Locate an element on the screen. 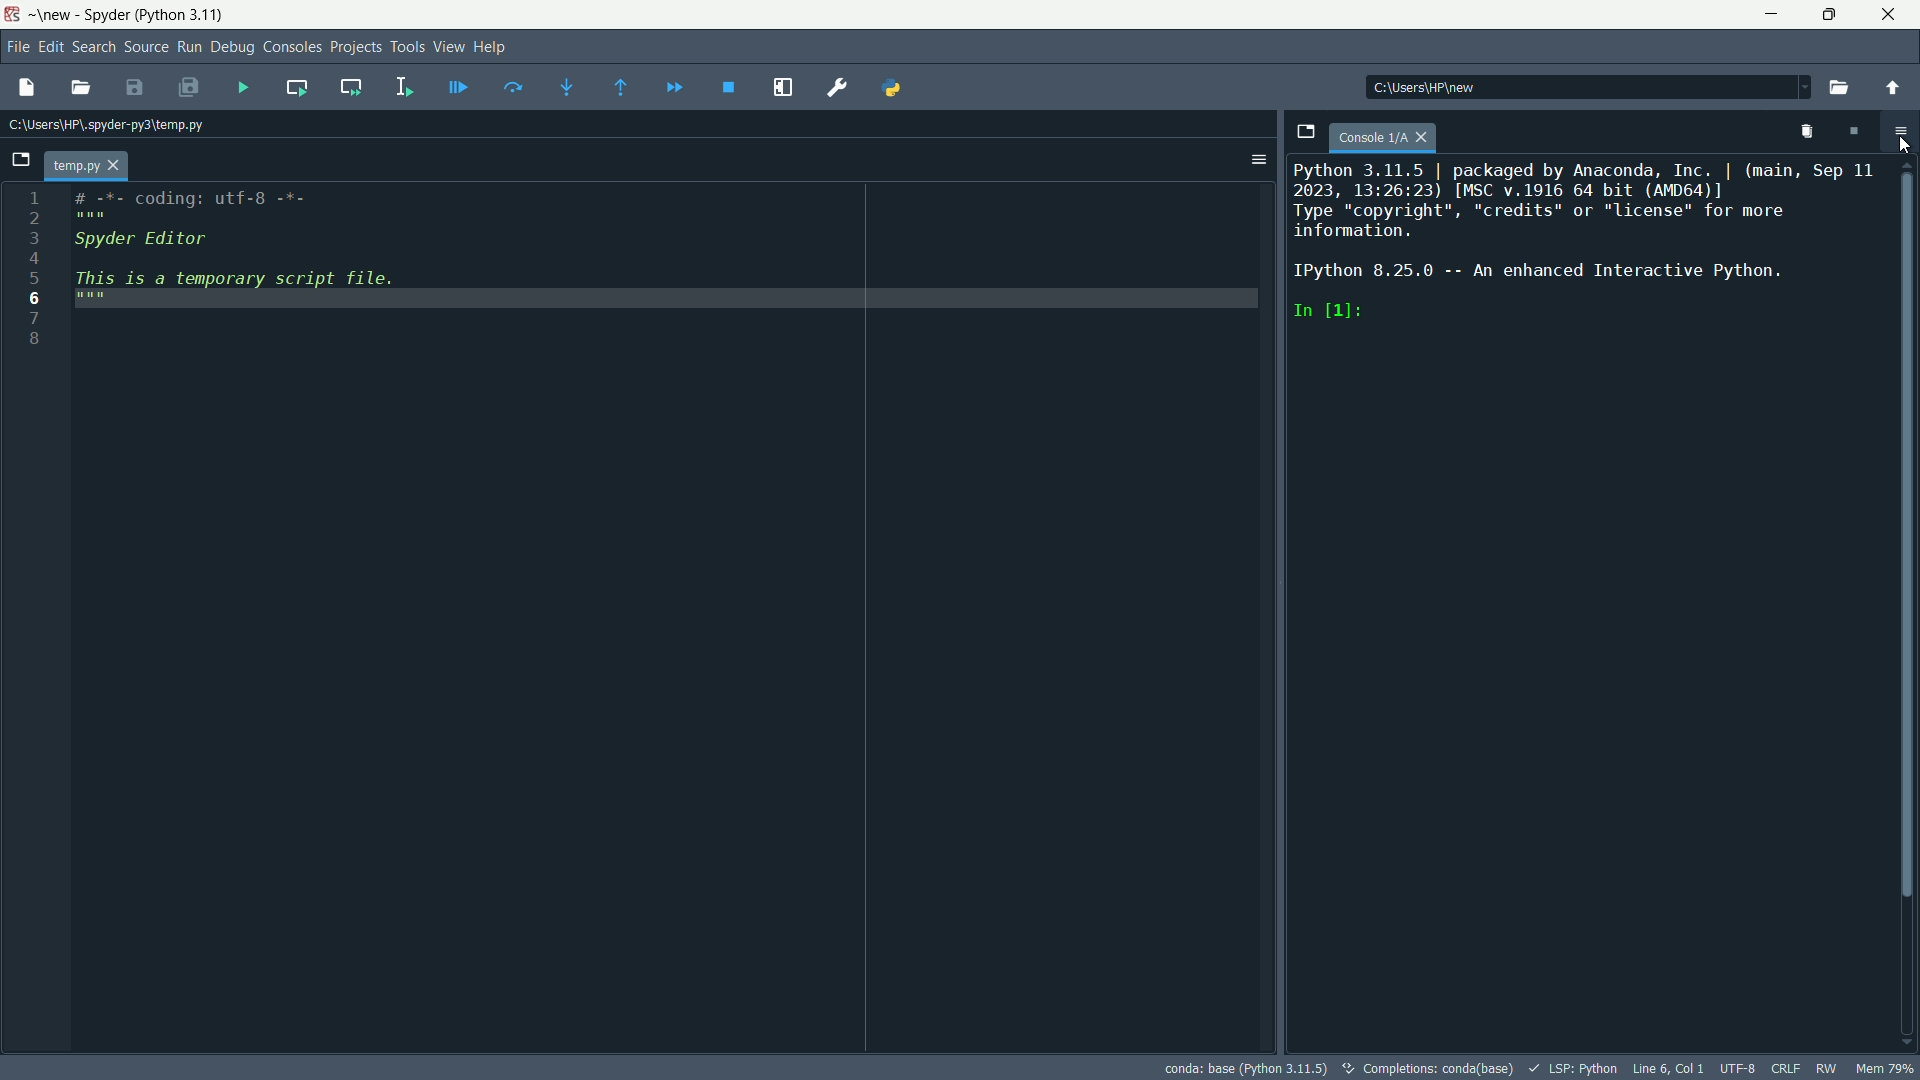 This screenshot has width=1920, height=1080. cursor is located at coordinates (1908, 147).